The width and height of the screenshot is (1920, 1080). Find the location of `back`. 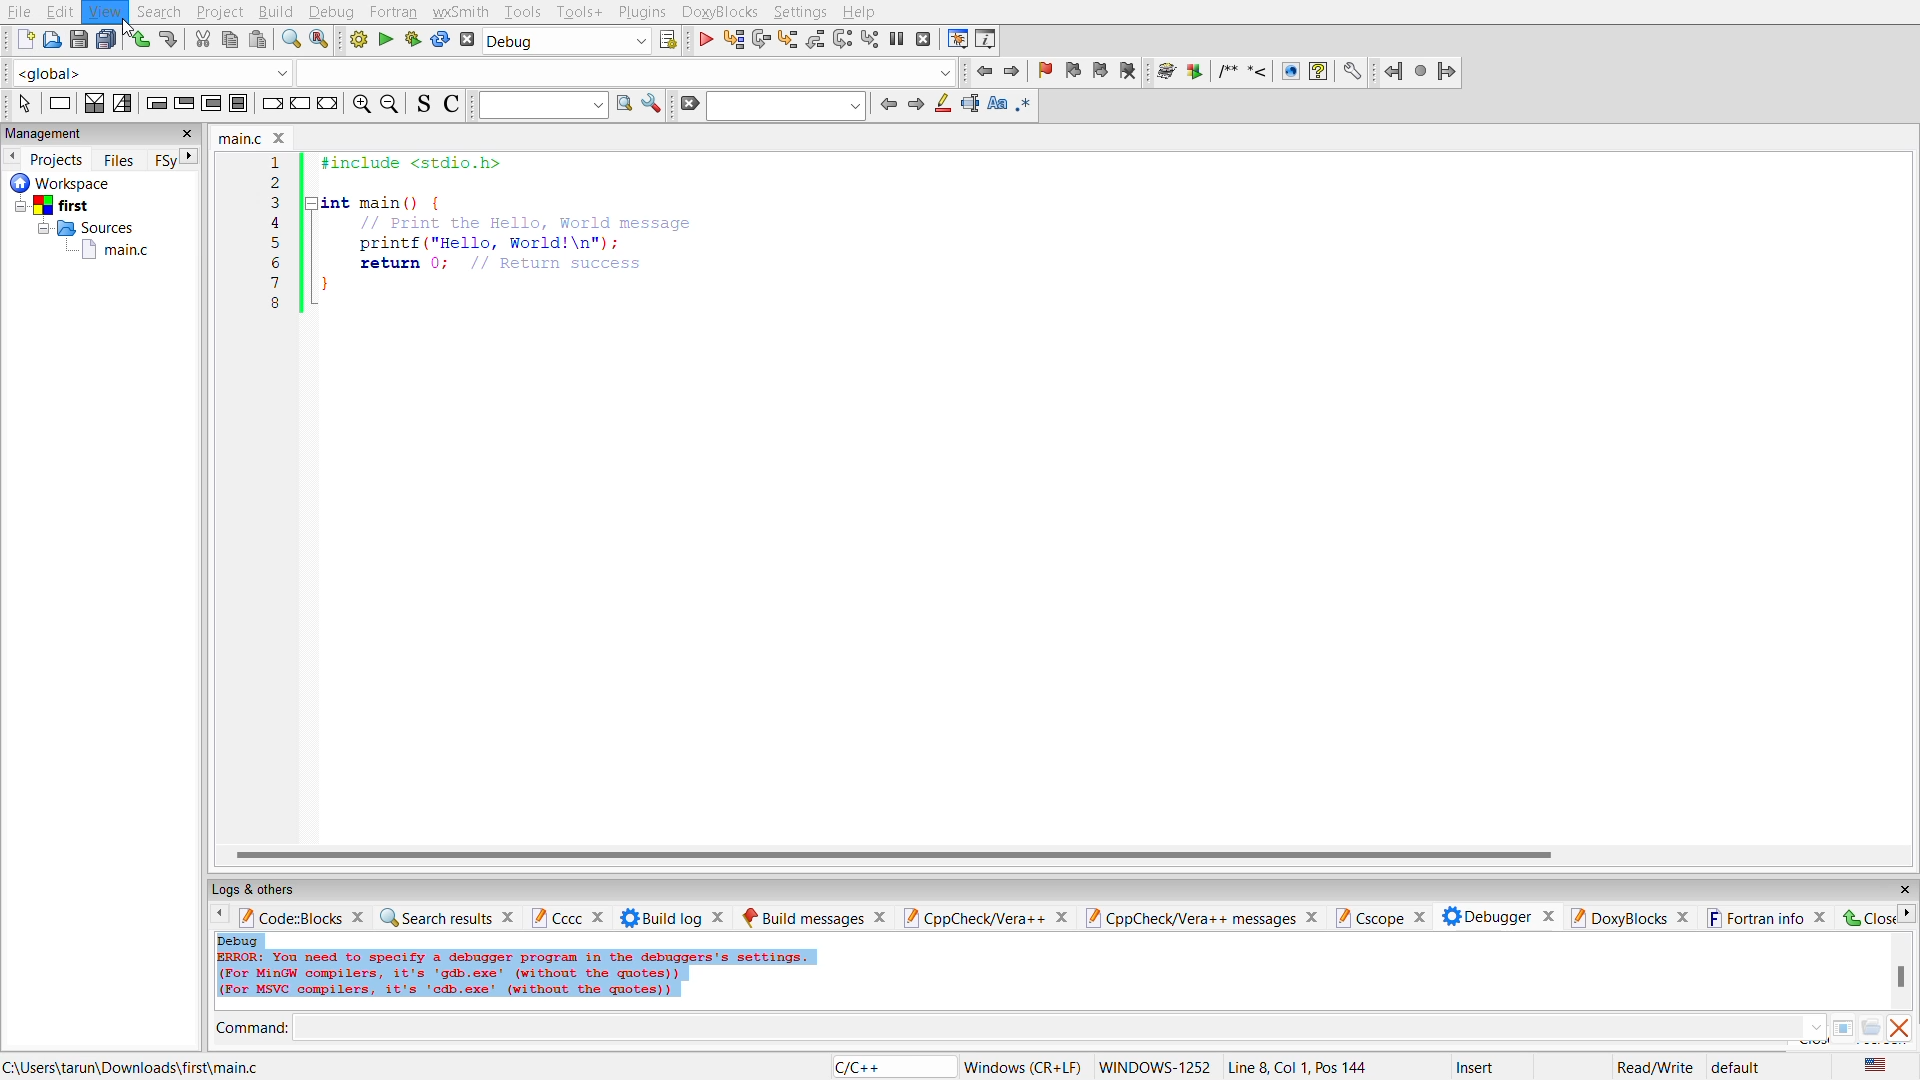

back is located at coordinates (225, 916).